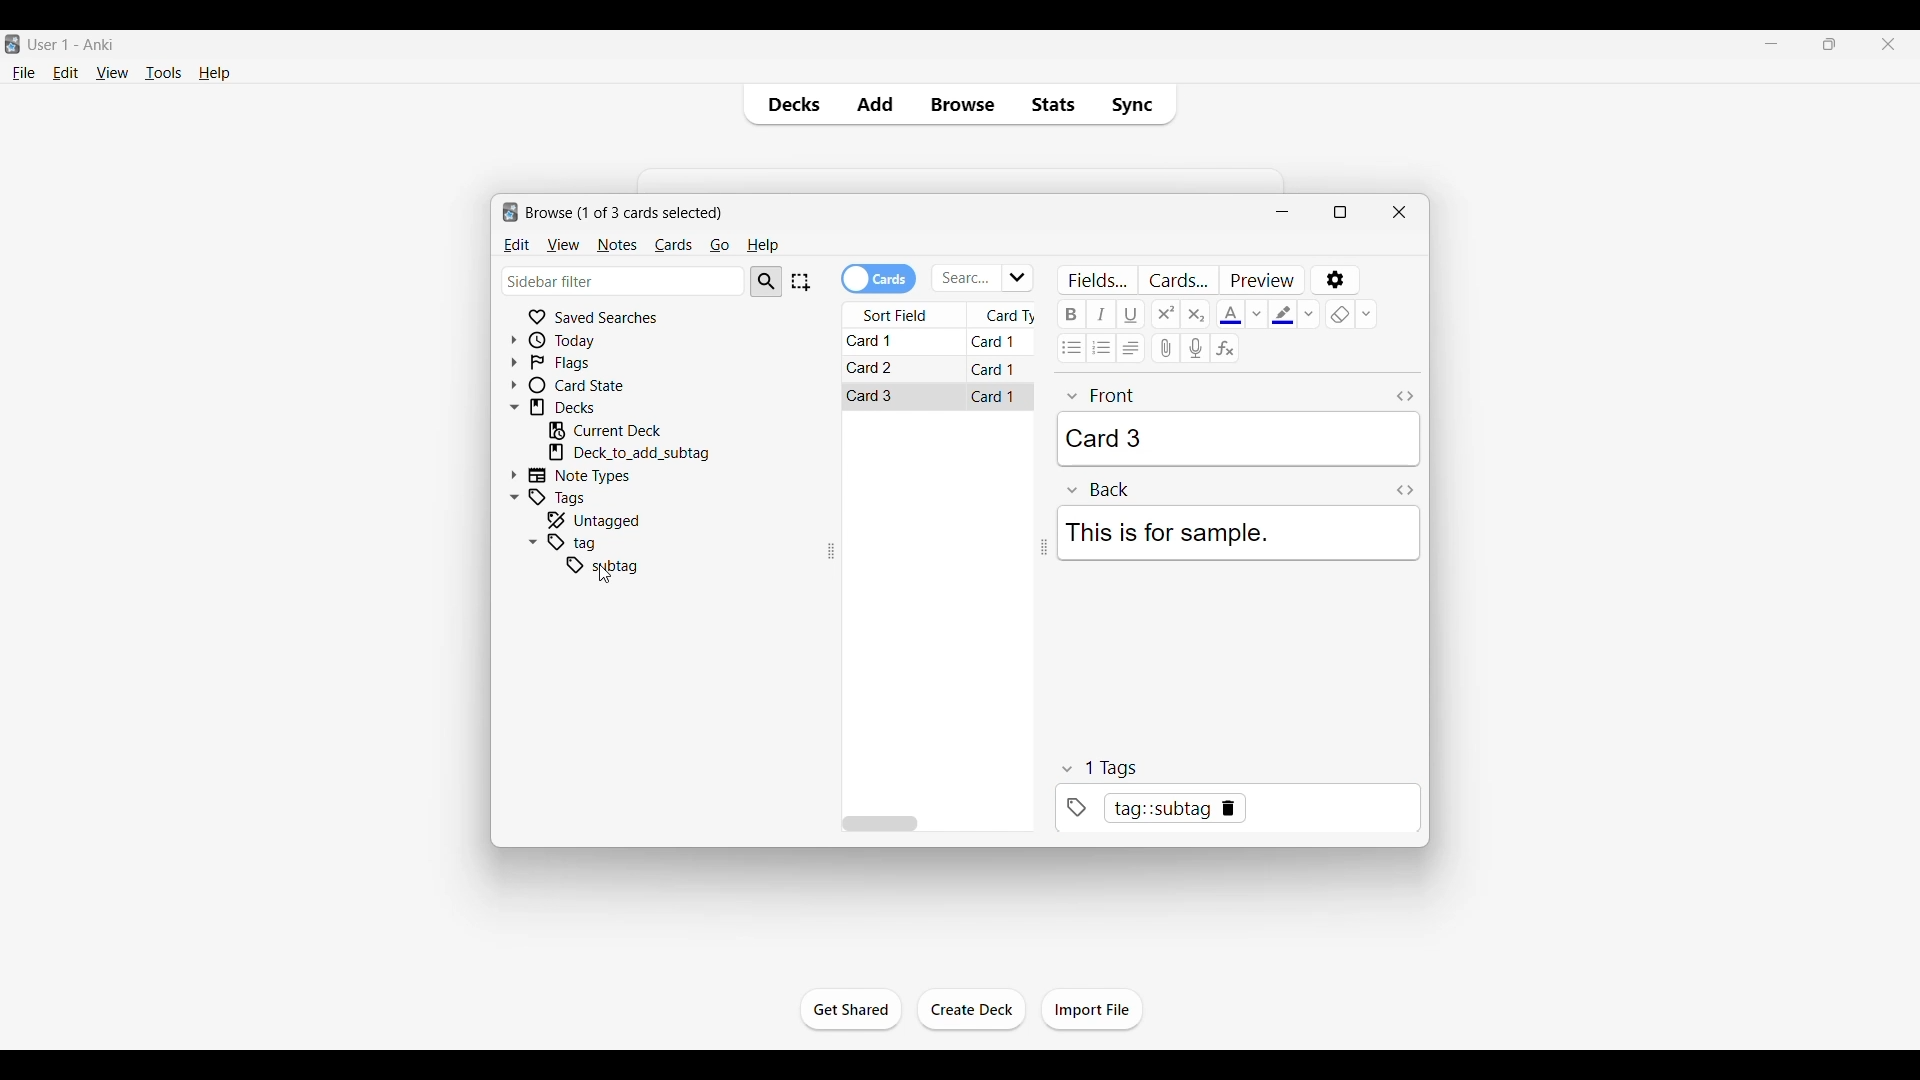 Image resolution: width=1920 pixels, height=1080 pixels. I want to click on Click to expand Today, so click(513, 340).